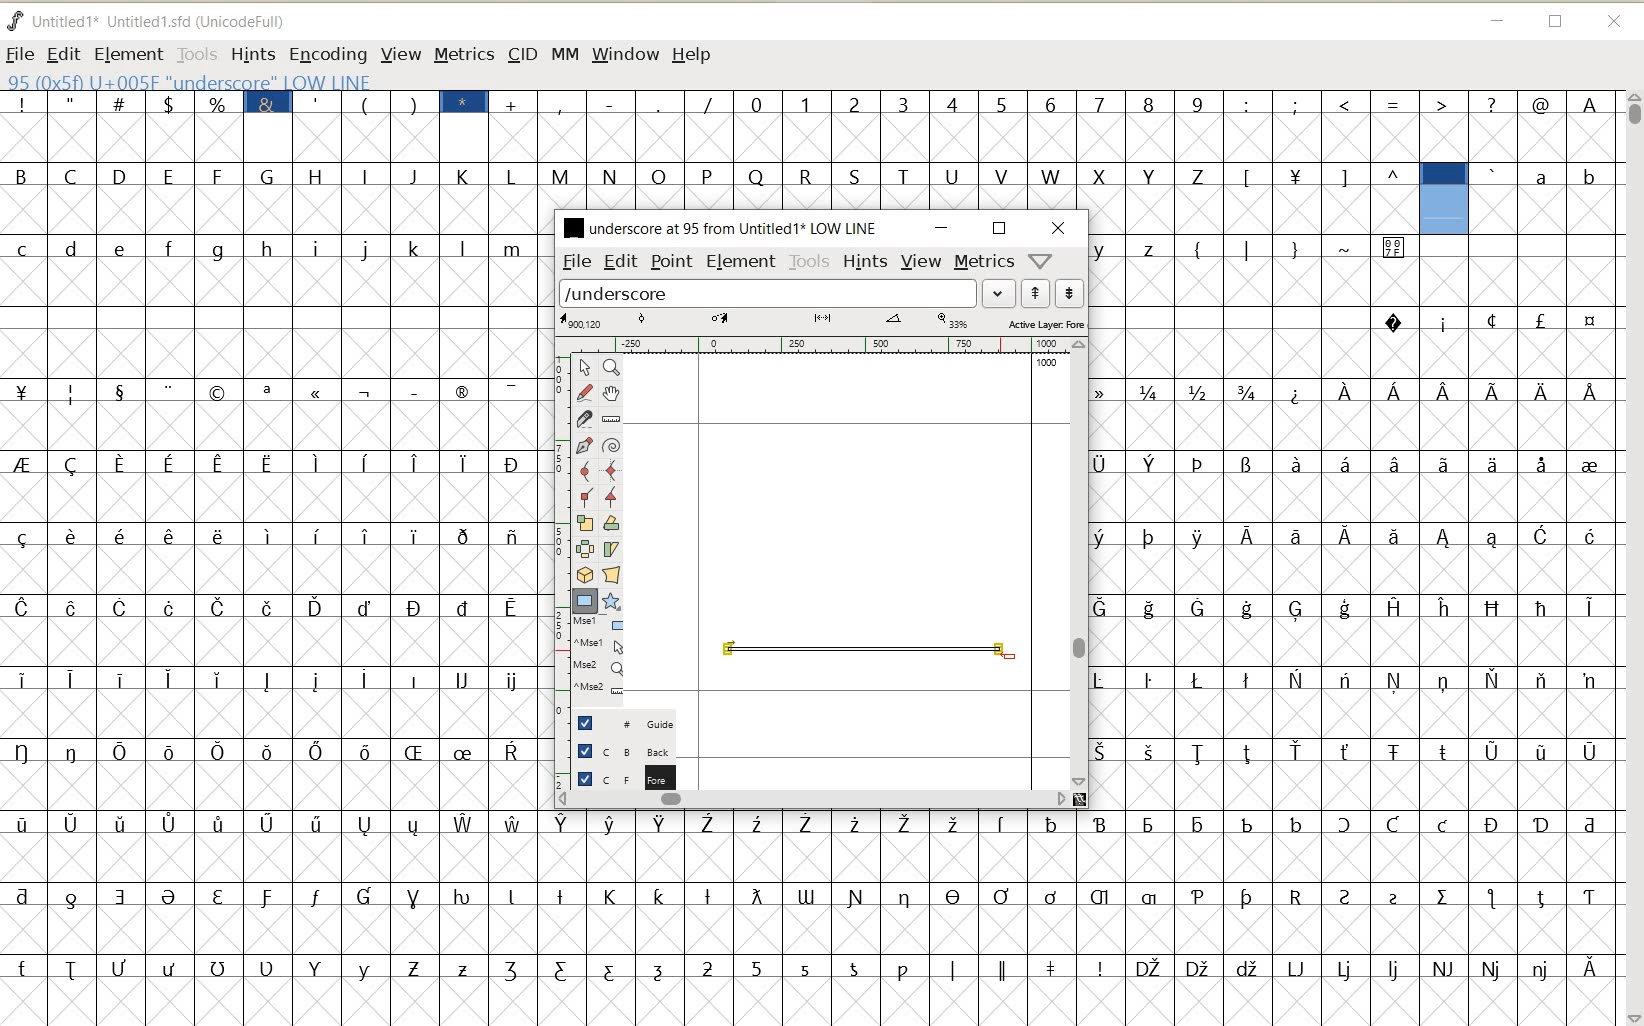 Image resolution: width=1644 pixels, height=1026 pixels. Describe the element at coordinates (741, 263) in the screenshot. I see `ELEMENT` at that location.